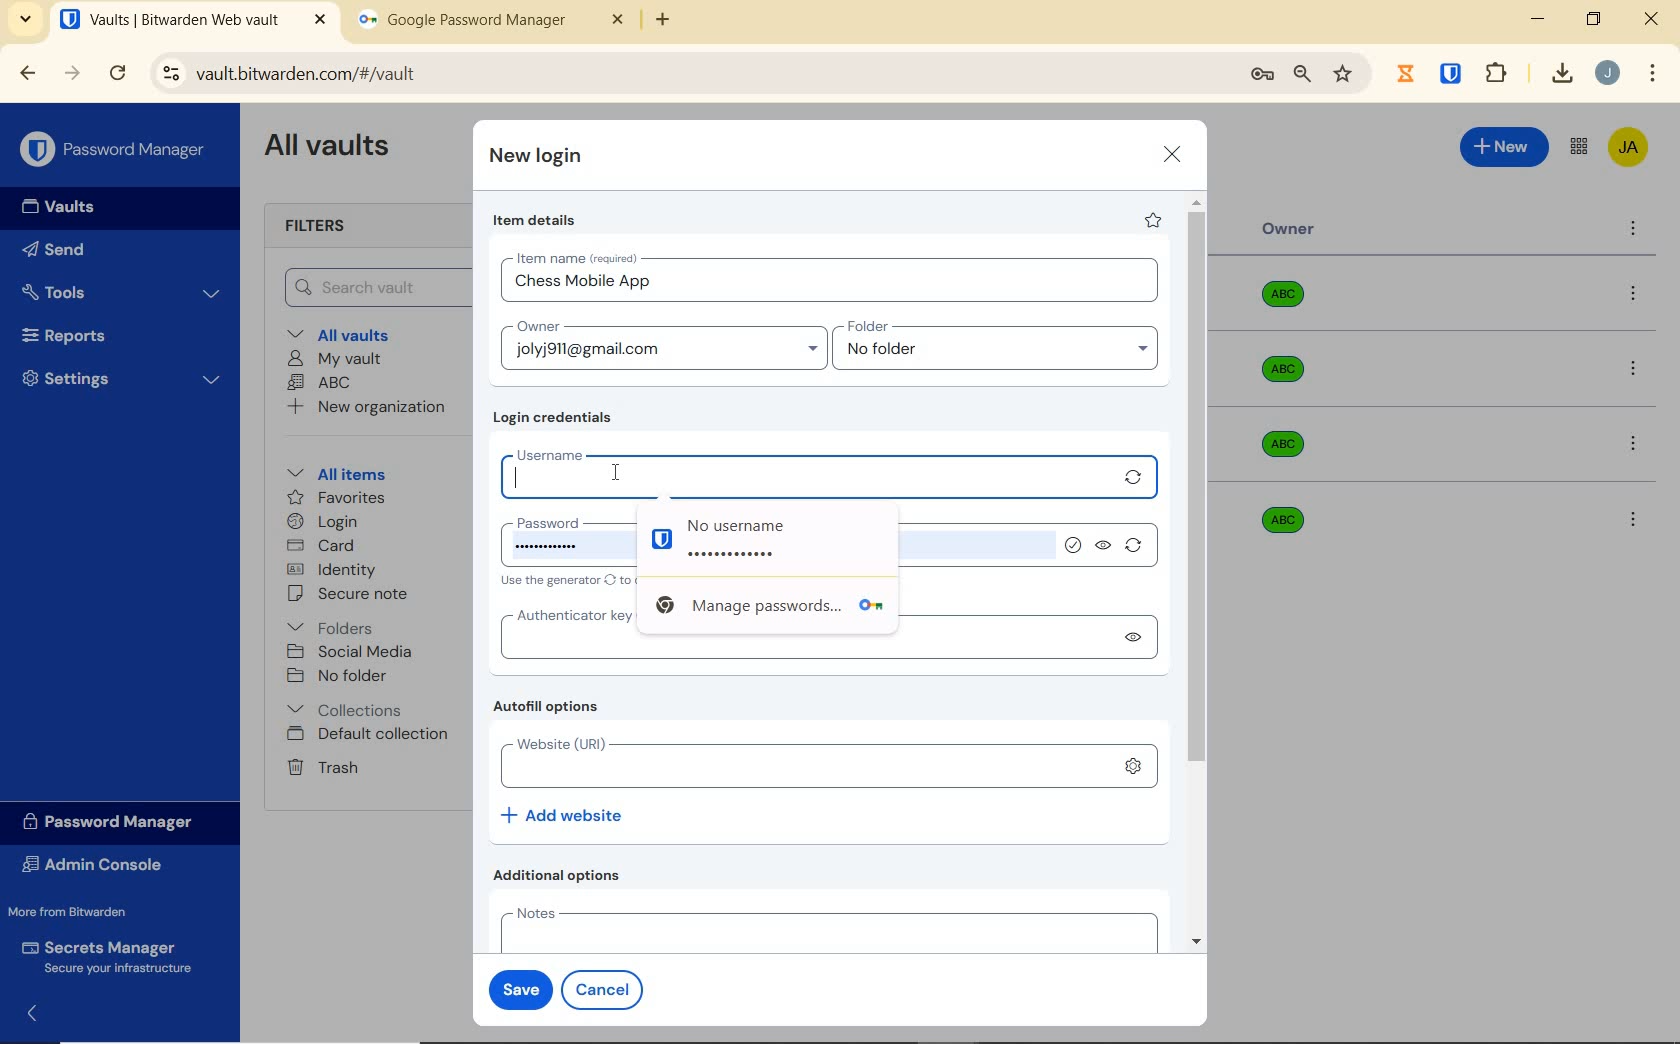  What do you see at coordinates (1592, 19) in the screenshot?
I see `restore` at bounding box center [1592, 19].